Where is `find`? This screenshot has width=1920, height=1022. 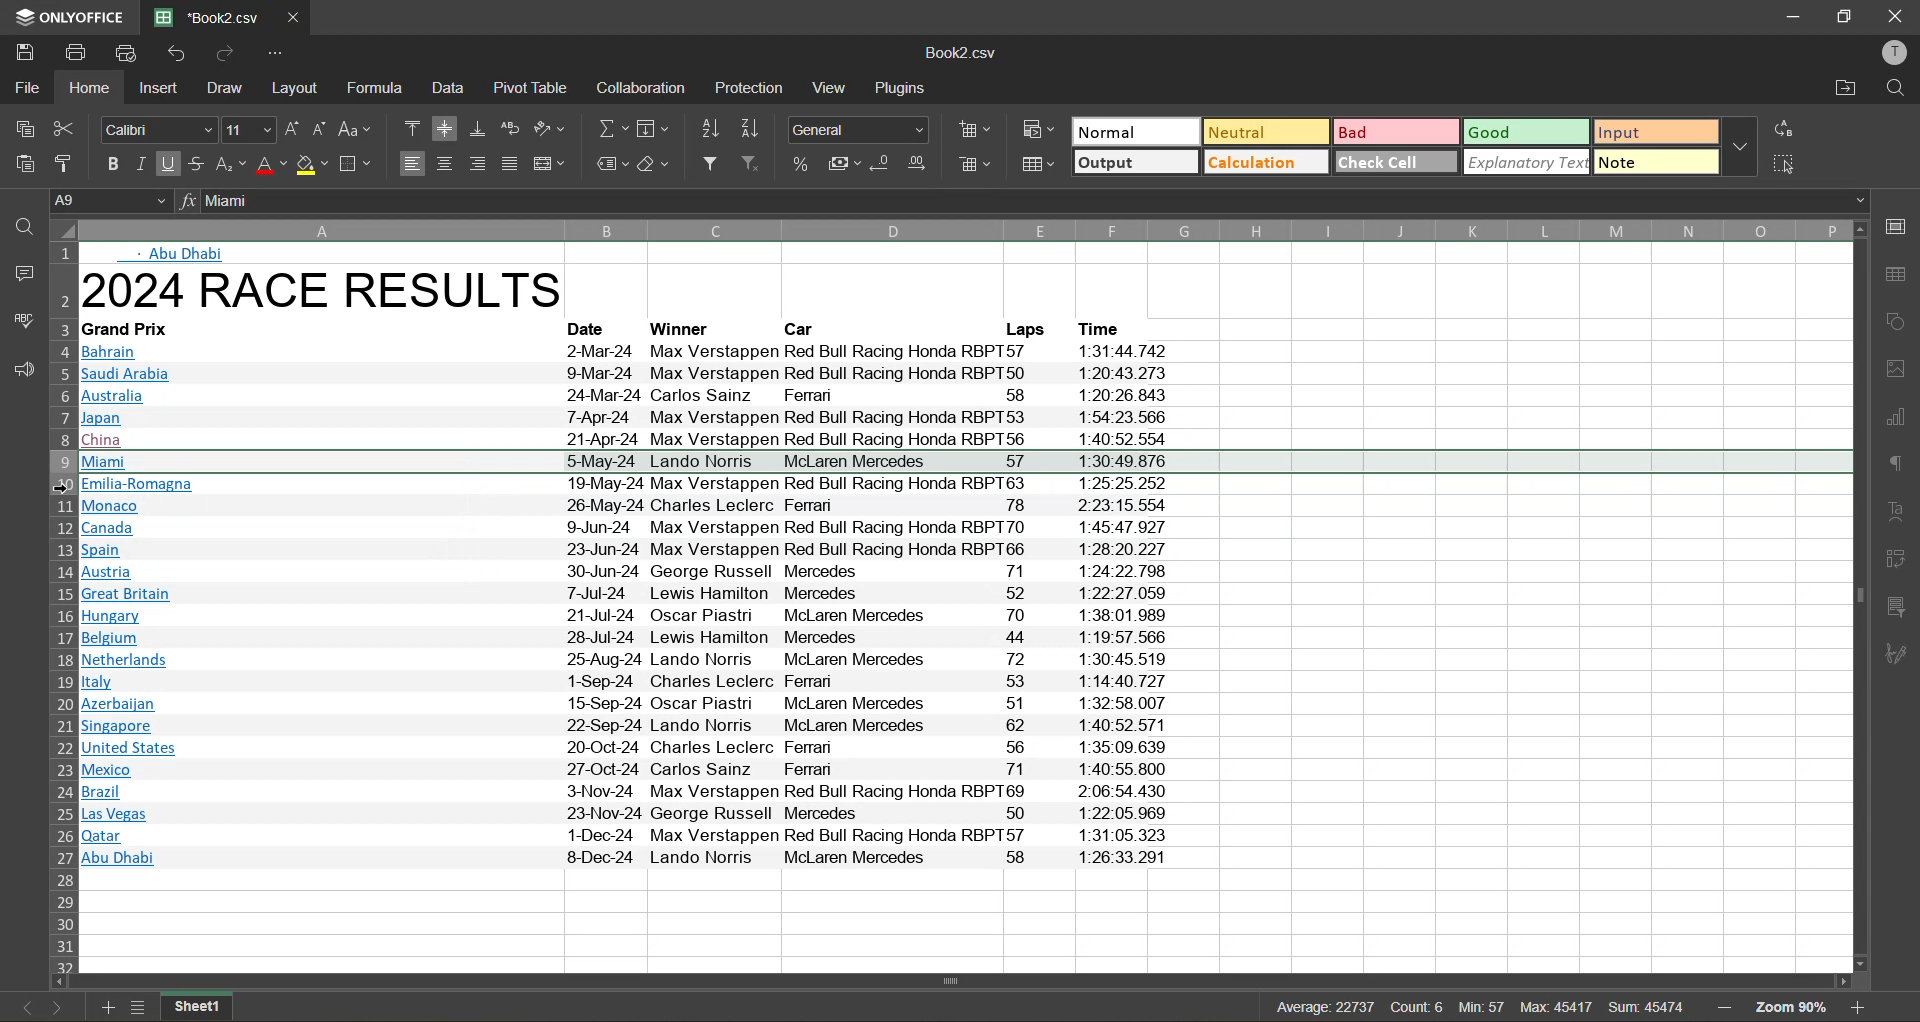
find is located at coordinates (1894, 91).